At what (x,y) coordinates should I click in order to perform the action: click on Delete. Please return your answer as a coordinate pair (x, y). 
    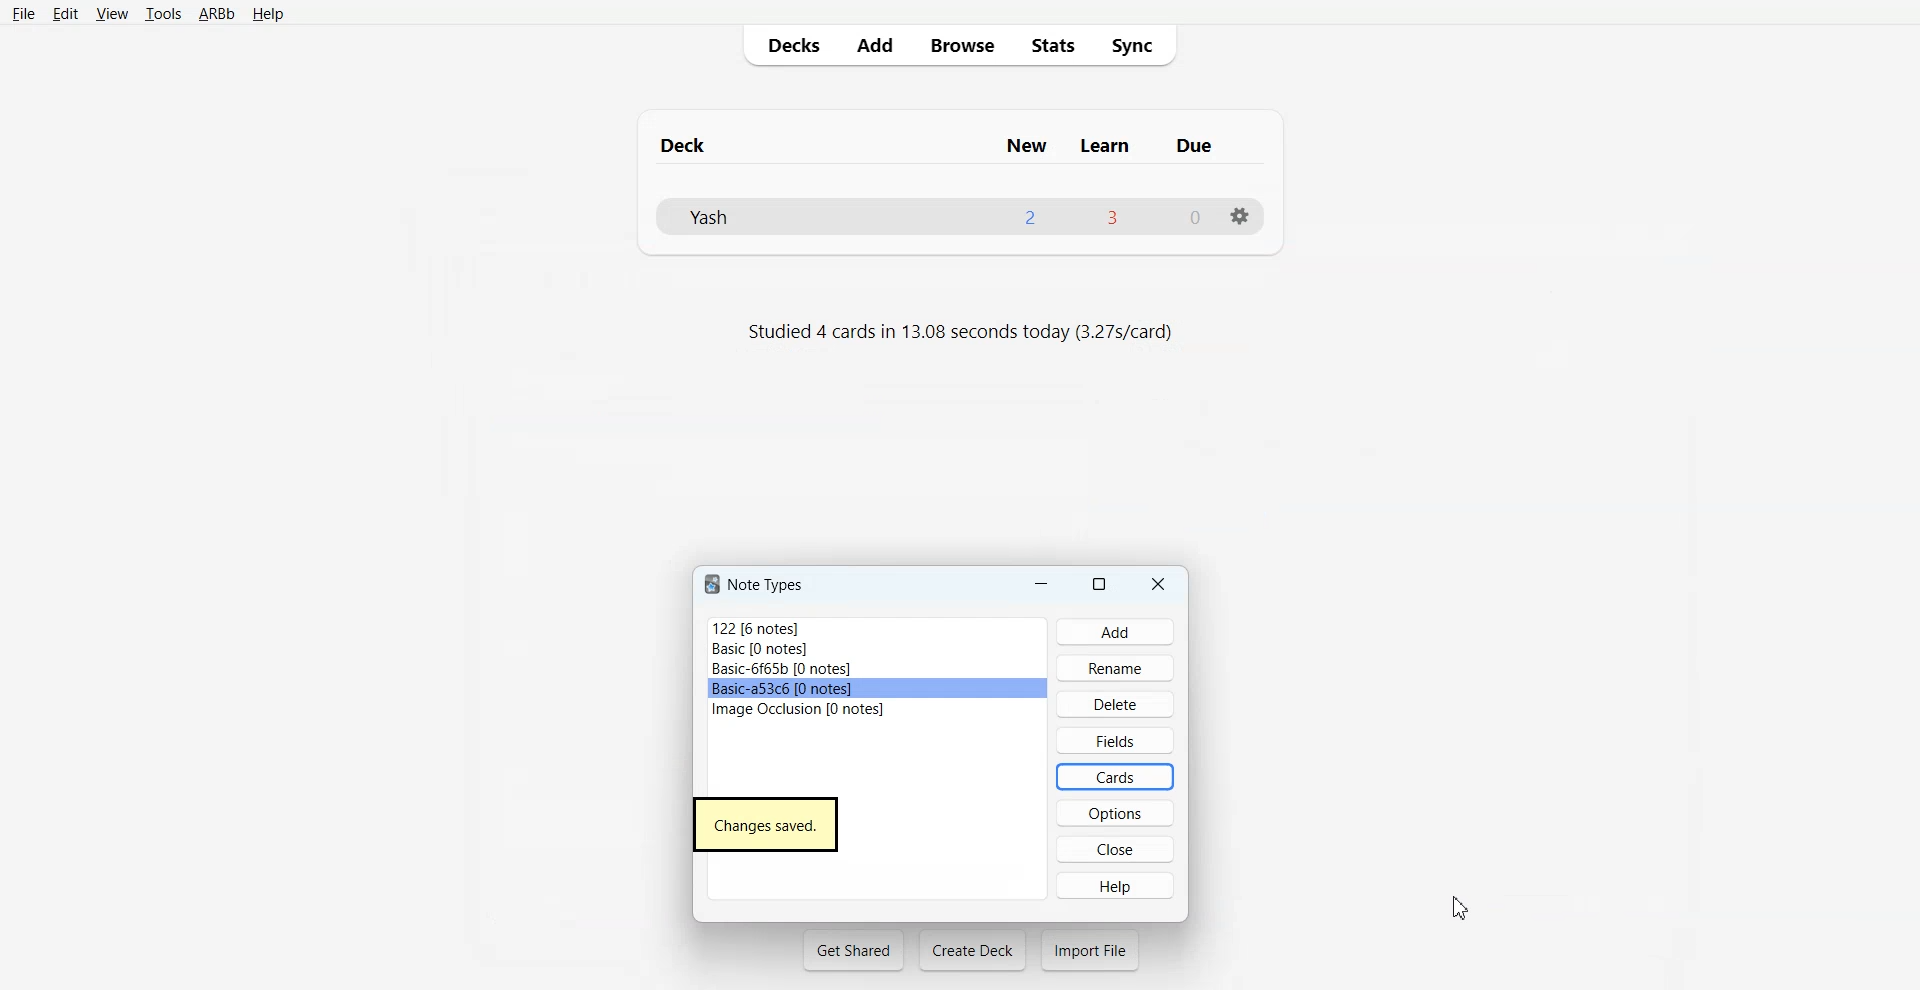
    Looking at the image, I should click on (1115, 703).